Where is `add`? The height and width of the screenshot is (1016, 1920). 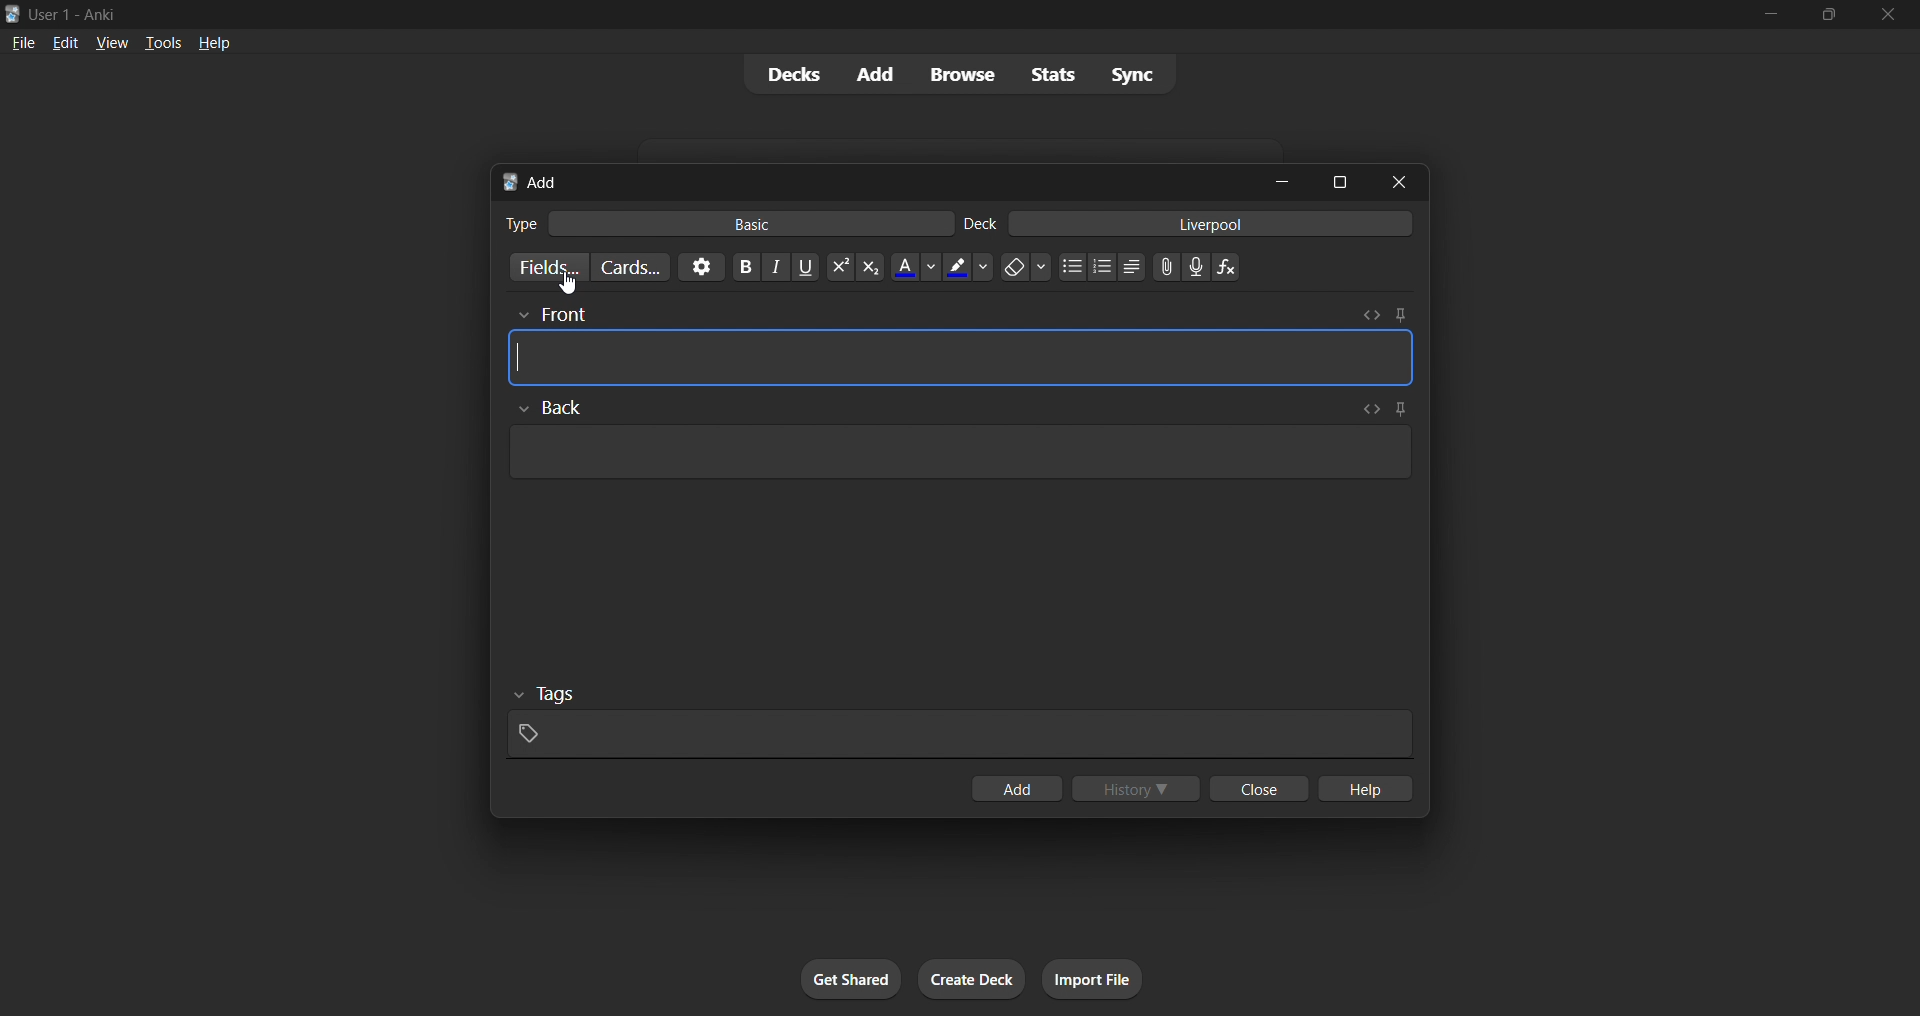
add is located at coordinates (1016, 788).